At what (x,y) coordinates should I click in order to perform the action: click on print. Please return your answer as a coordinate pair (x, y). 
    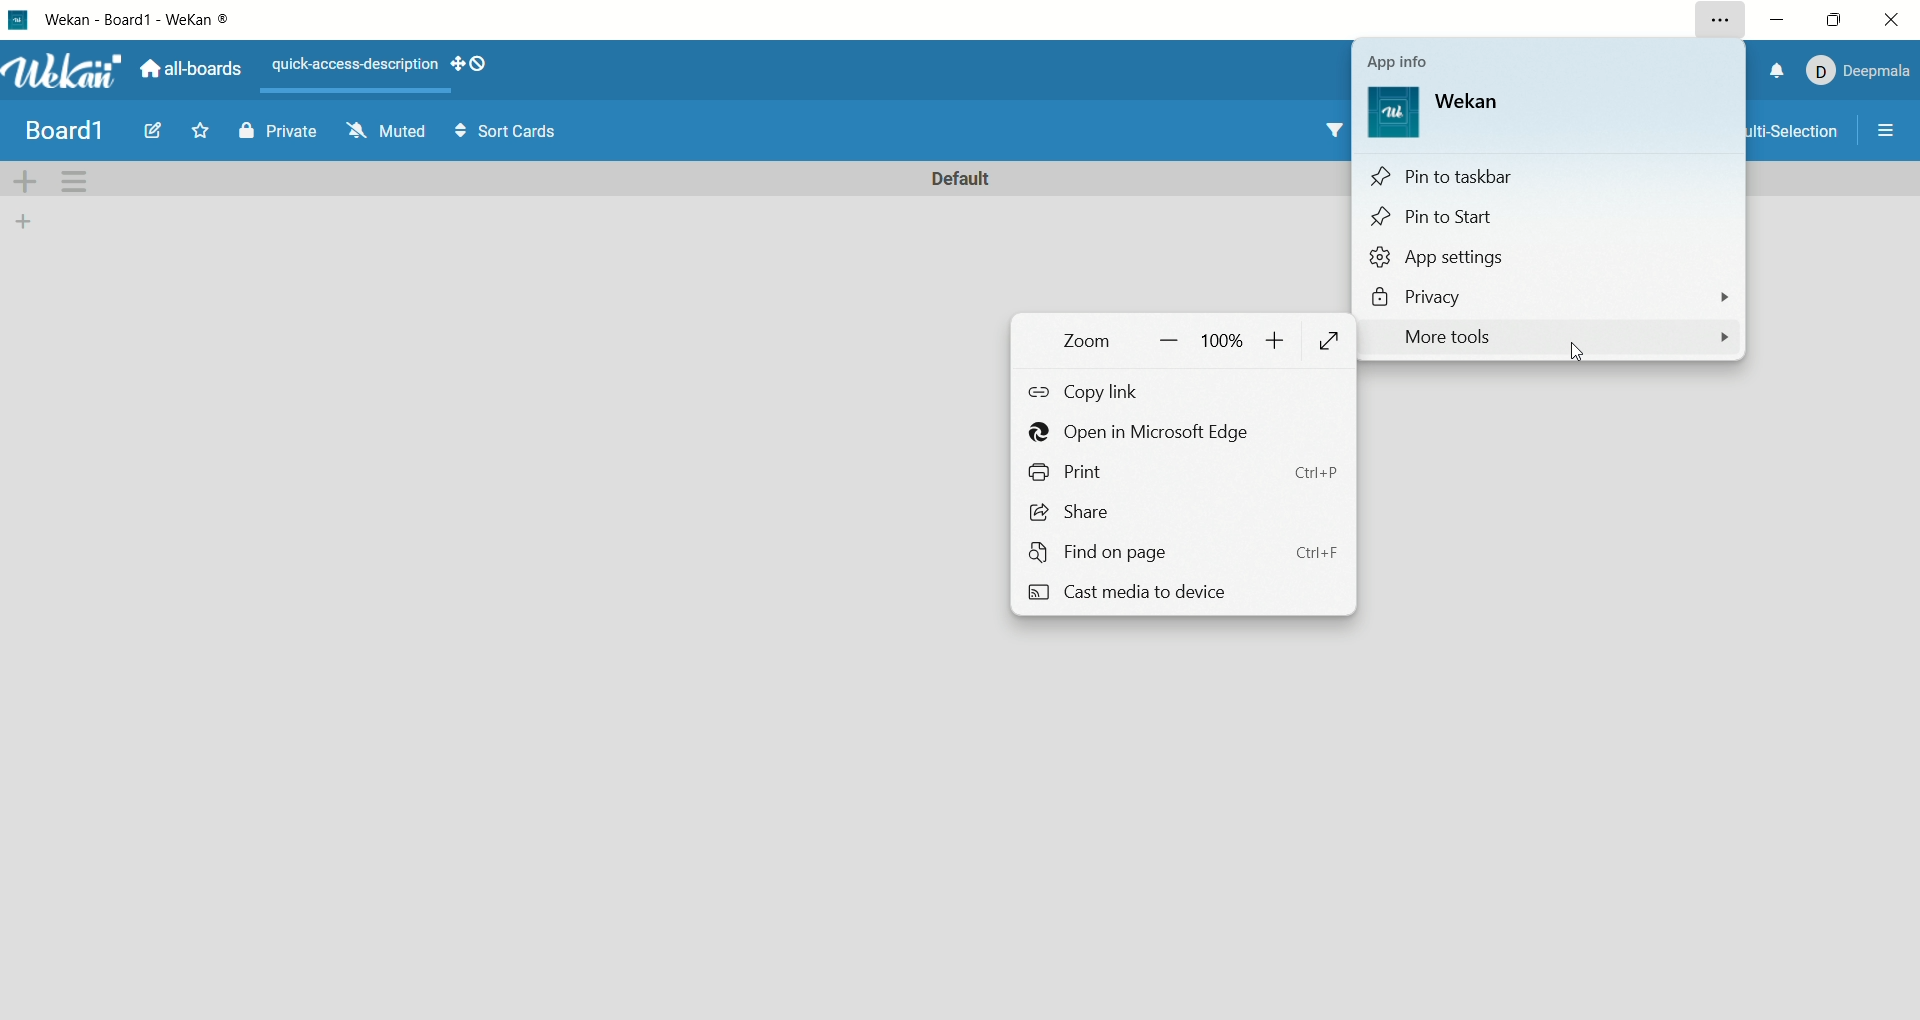
    Looking at the image, I should click on (1185, 472).